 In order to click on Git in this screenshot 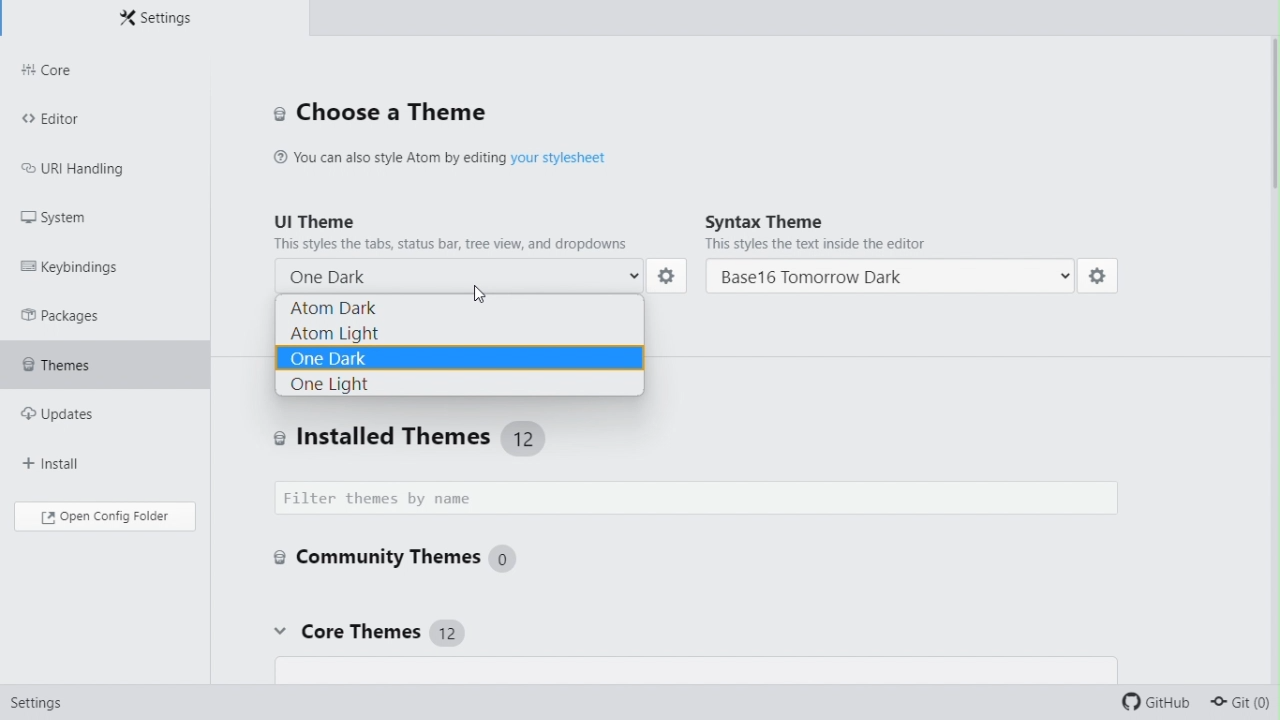, I will do `click(1246, 706)`.